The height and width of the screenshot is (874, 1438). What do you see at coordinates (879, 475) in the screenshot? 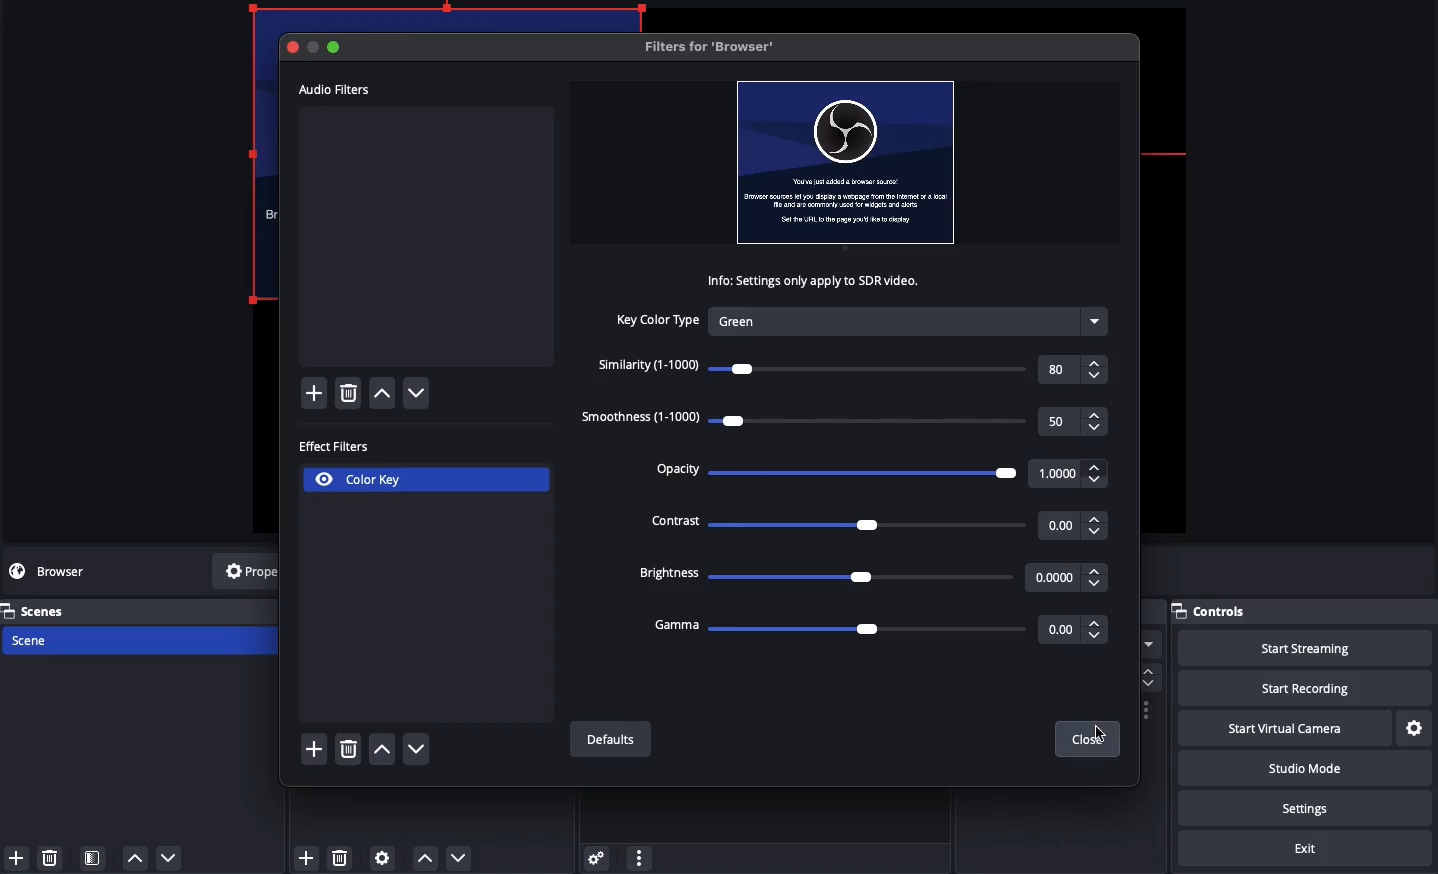
I see `Opacity` at bounding box center [879, 475].